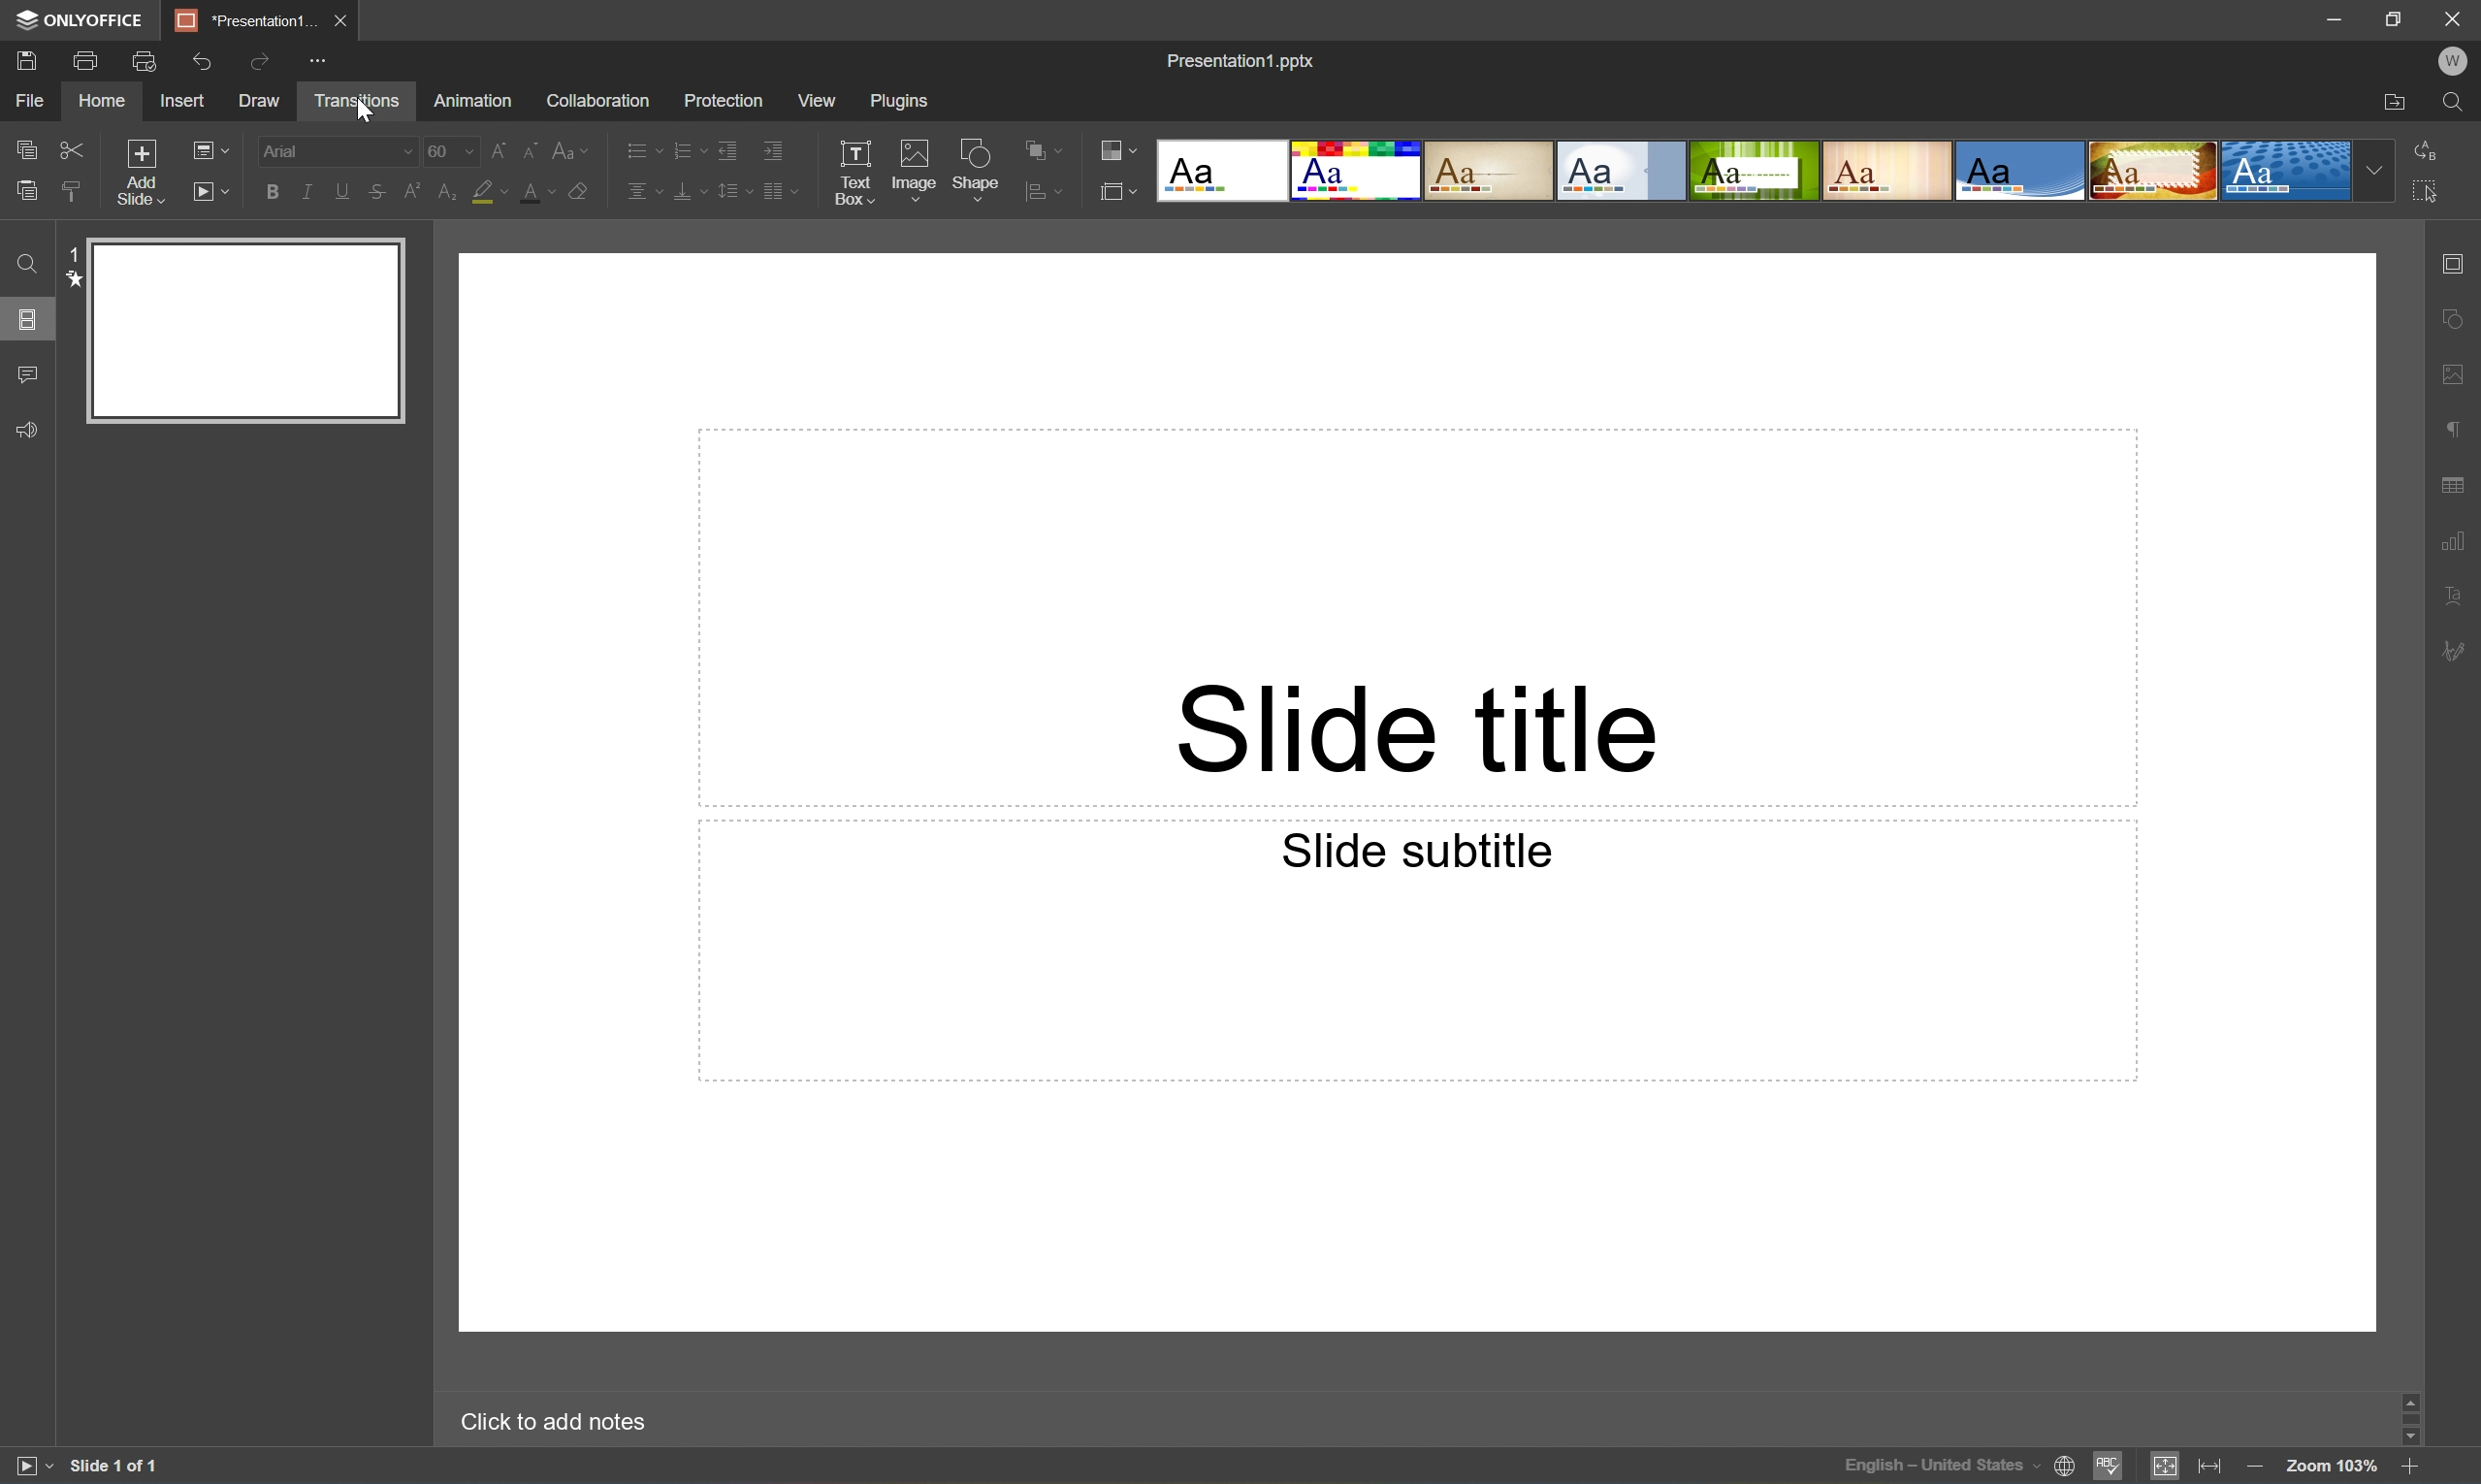 Image resolution: width=2481 pixels, height=1484 pixels. I want to click on Start slideshow, so click(26, 1466).